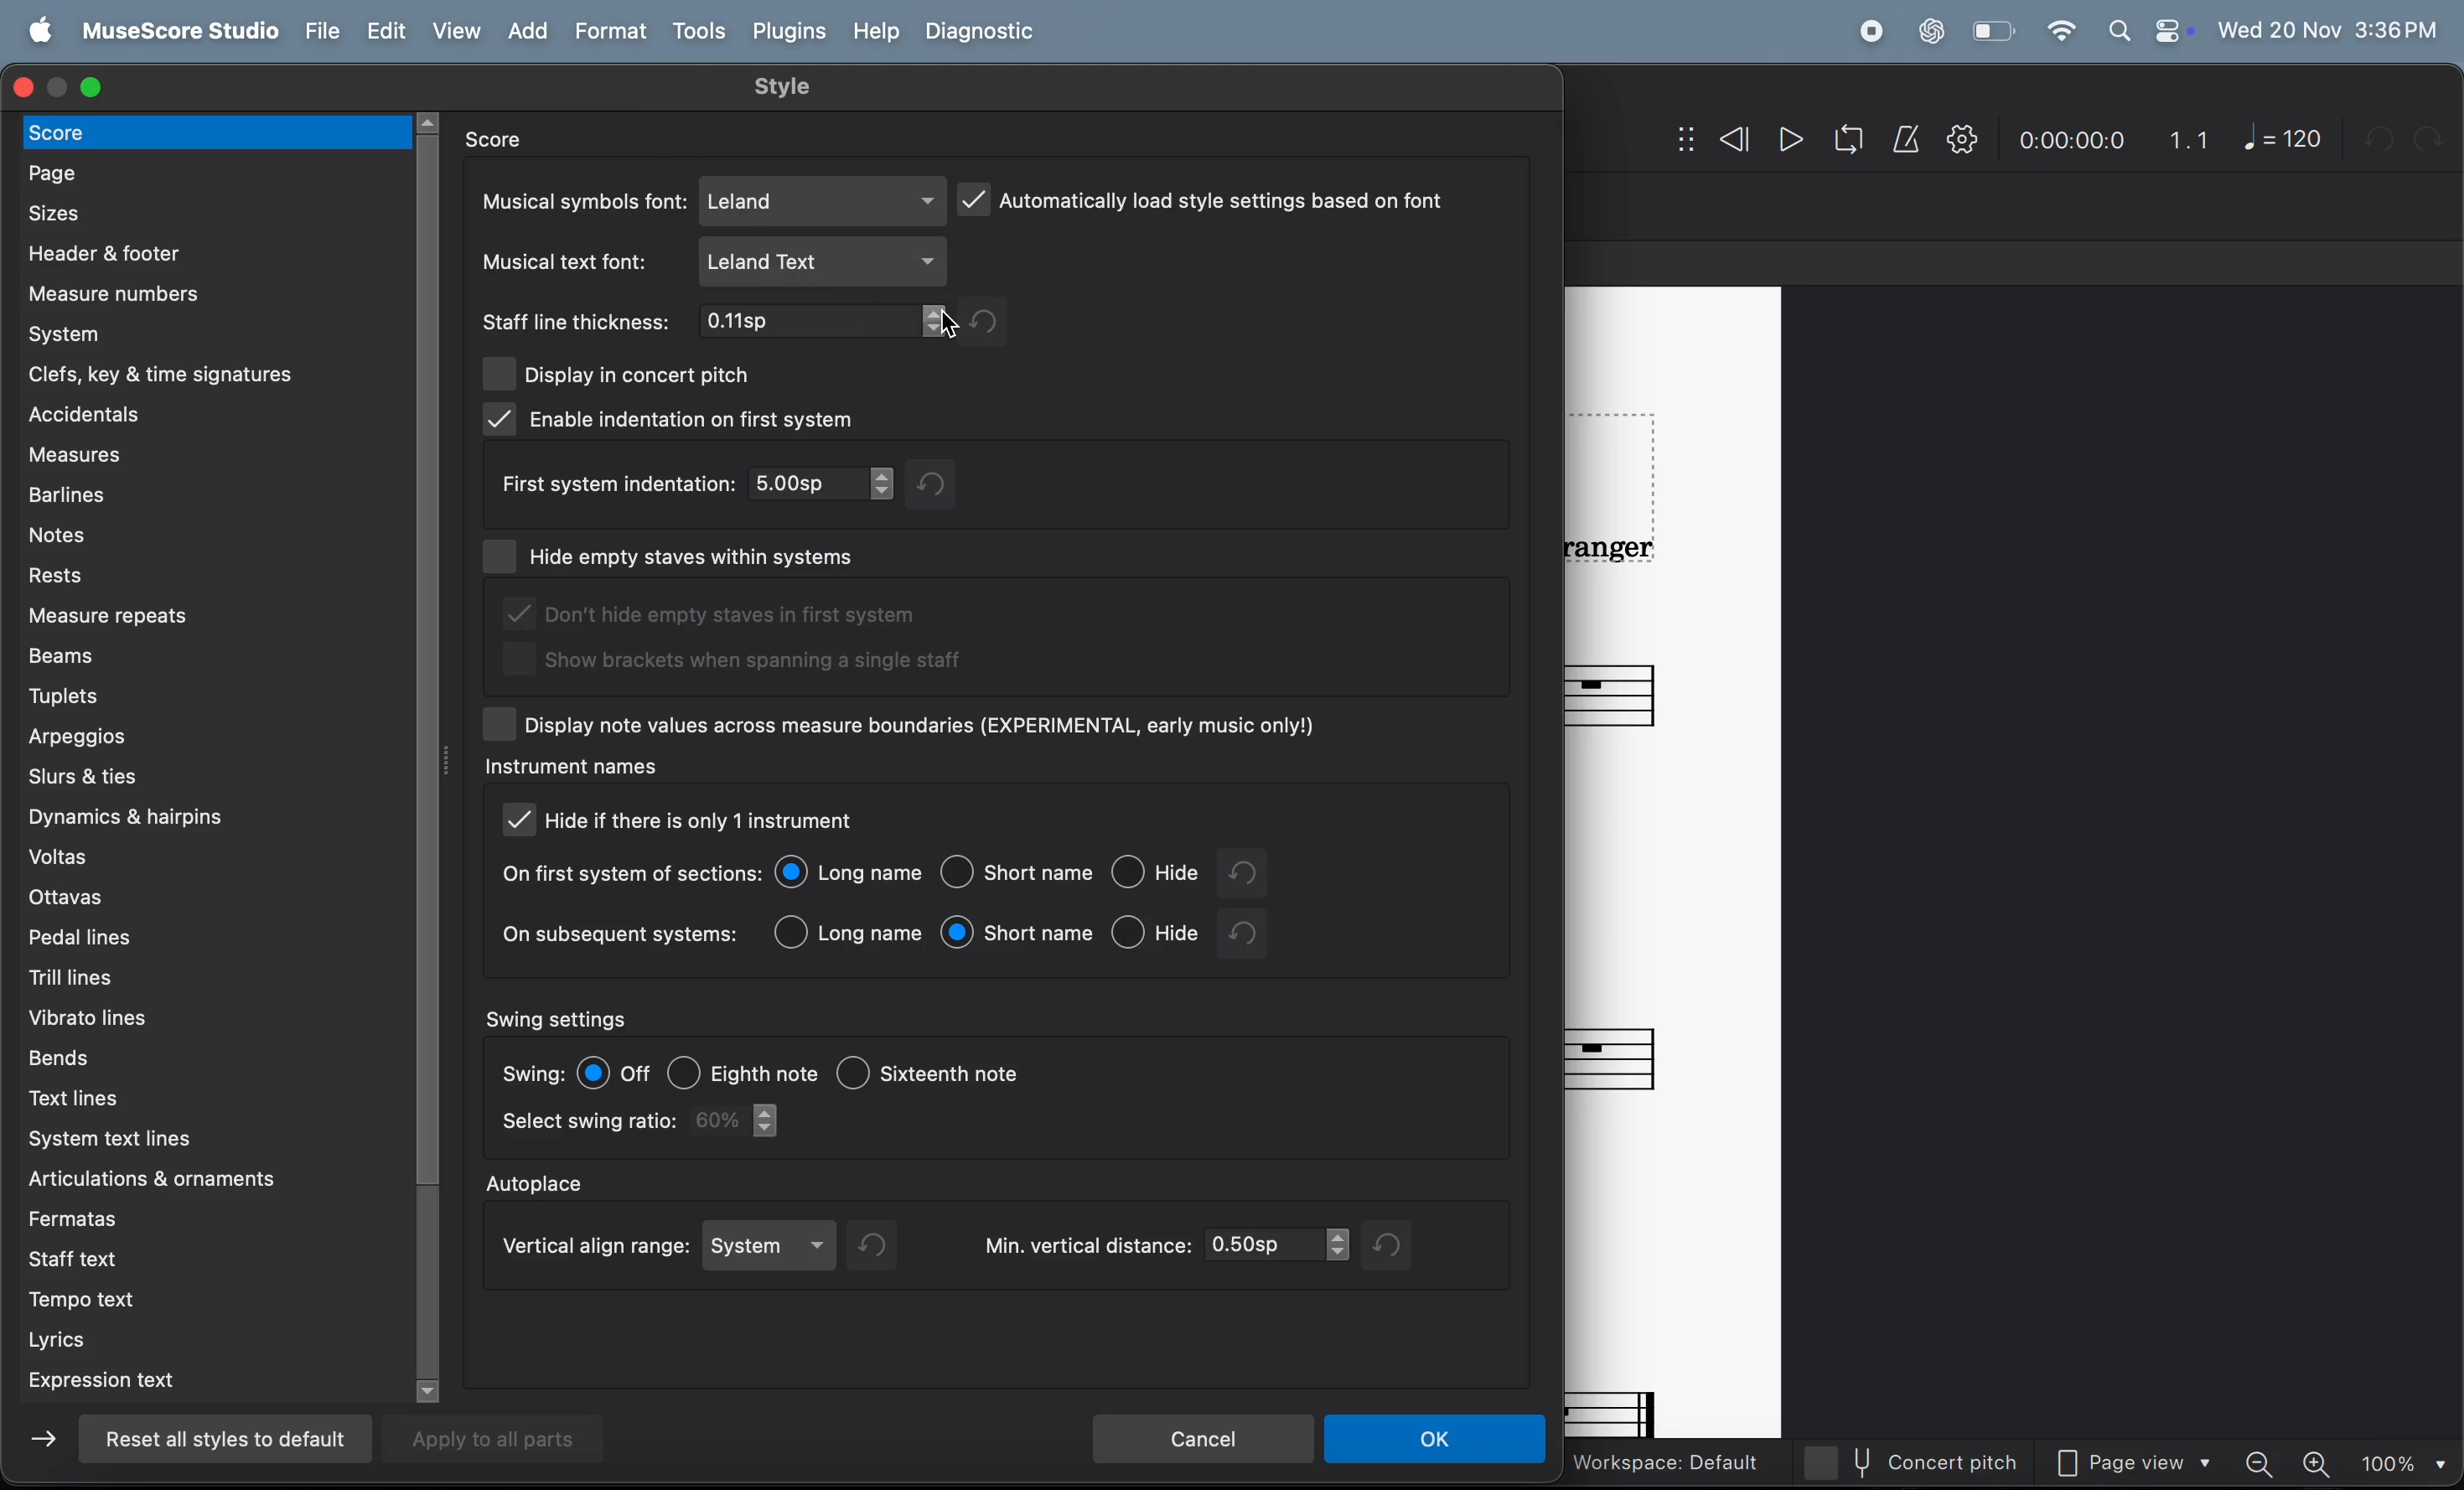  I want to click on accidentials, so click(195, 414).